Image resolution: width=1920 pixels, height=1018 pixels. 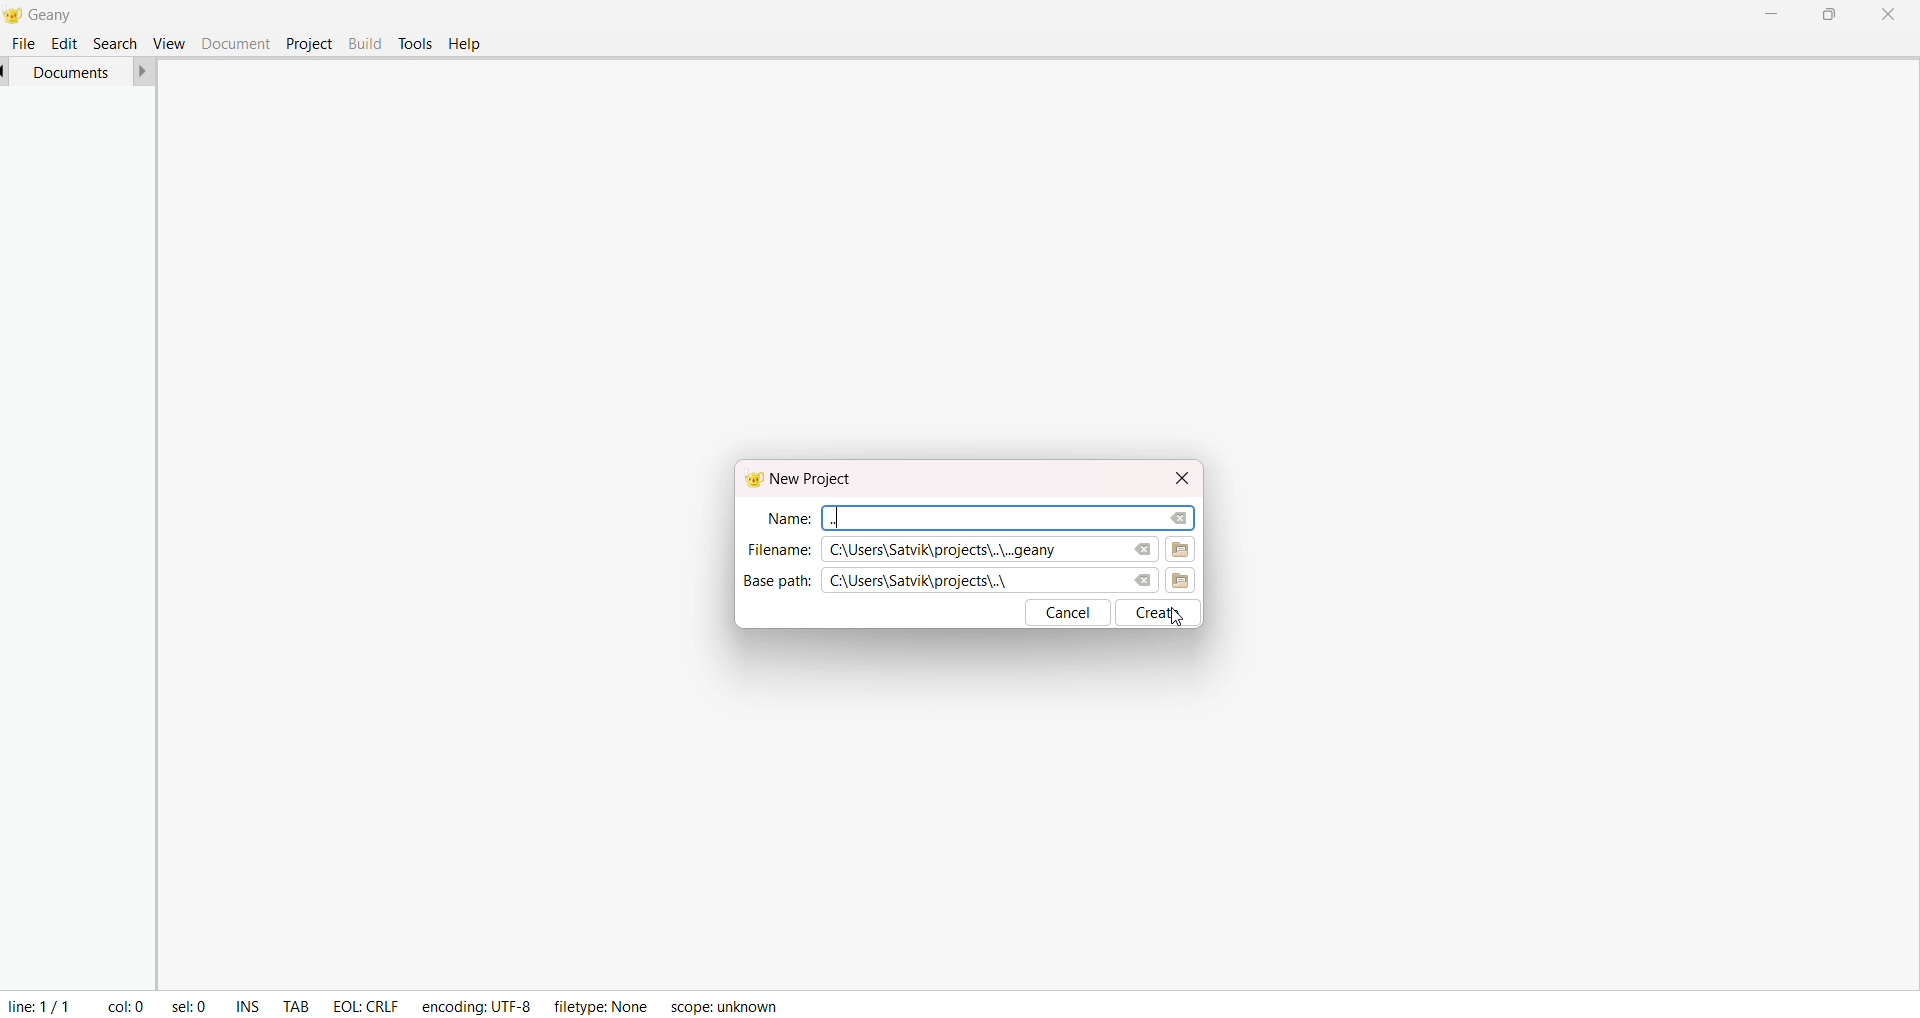 I want to click on clear name, so click(x=1180, y=518).